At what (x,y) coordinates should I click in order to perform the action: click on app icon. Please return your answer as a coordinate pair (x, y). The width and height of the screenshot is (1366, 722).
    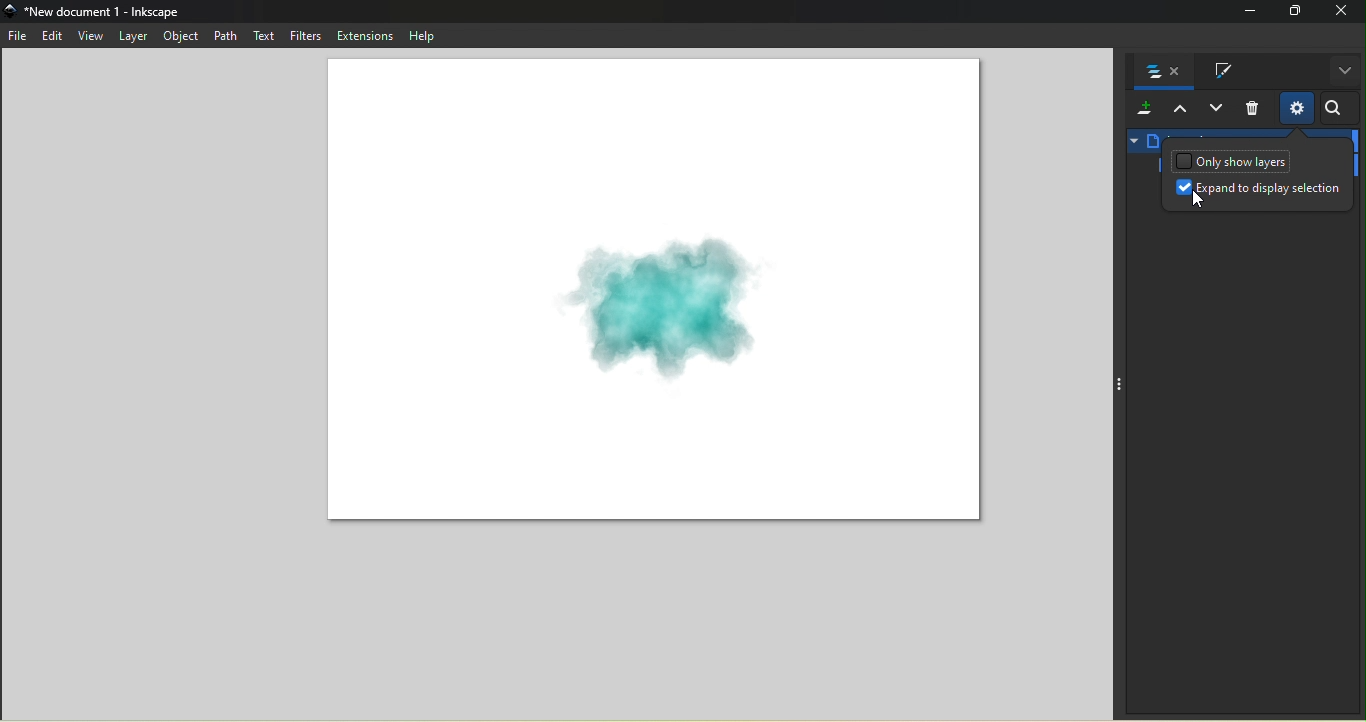
    Looking at the image, I should click on (12, 11).